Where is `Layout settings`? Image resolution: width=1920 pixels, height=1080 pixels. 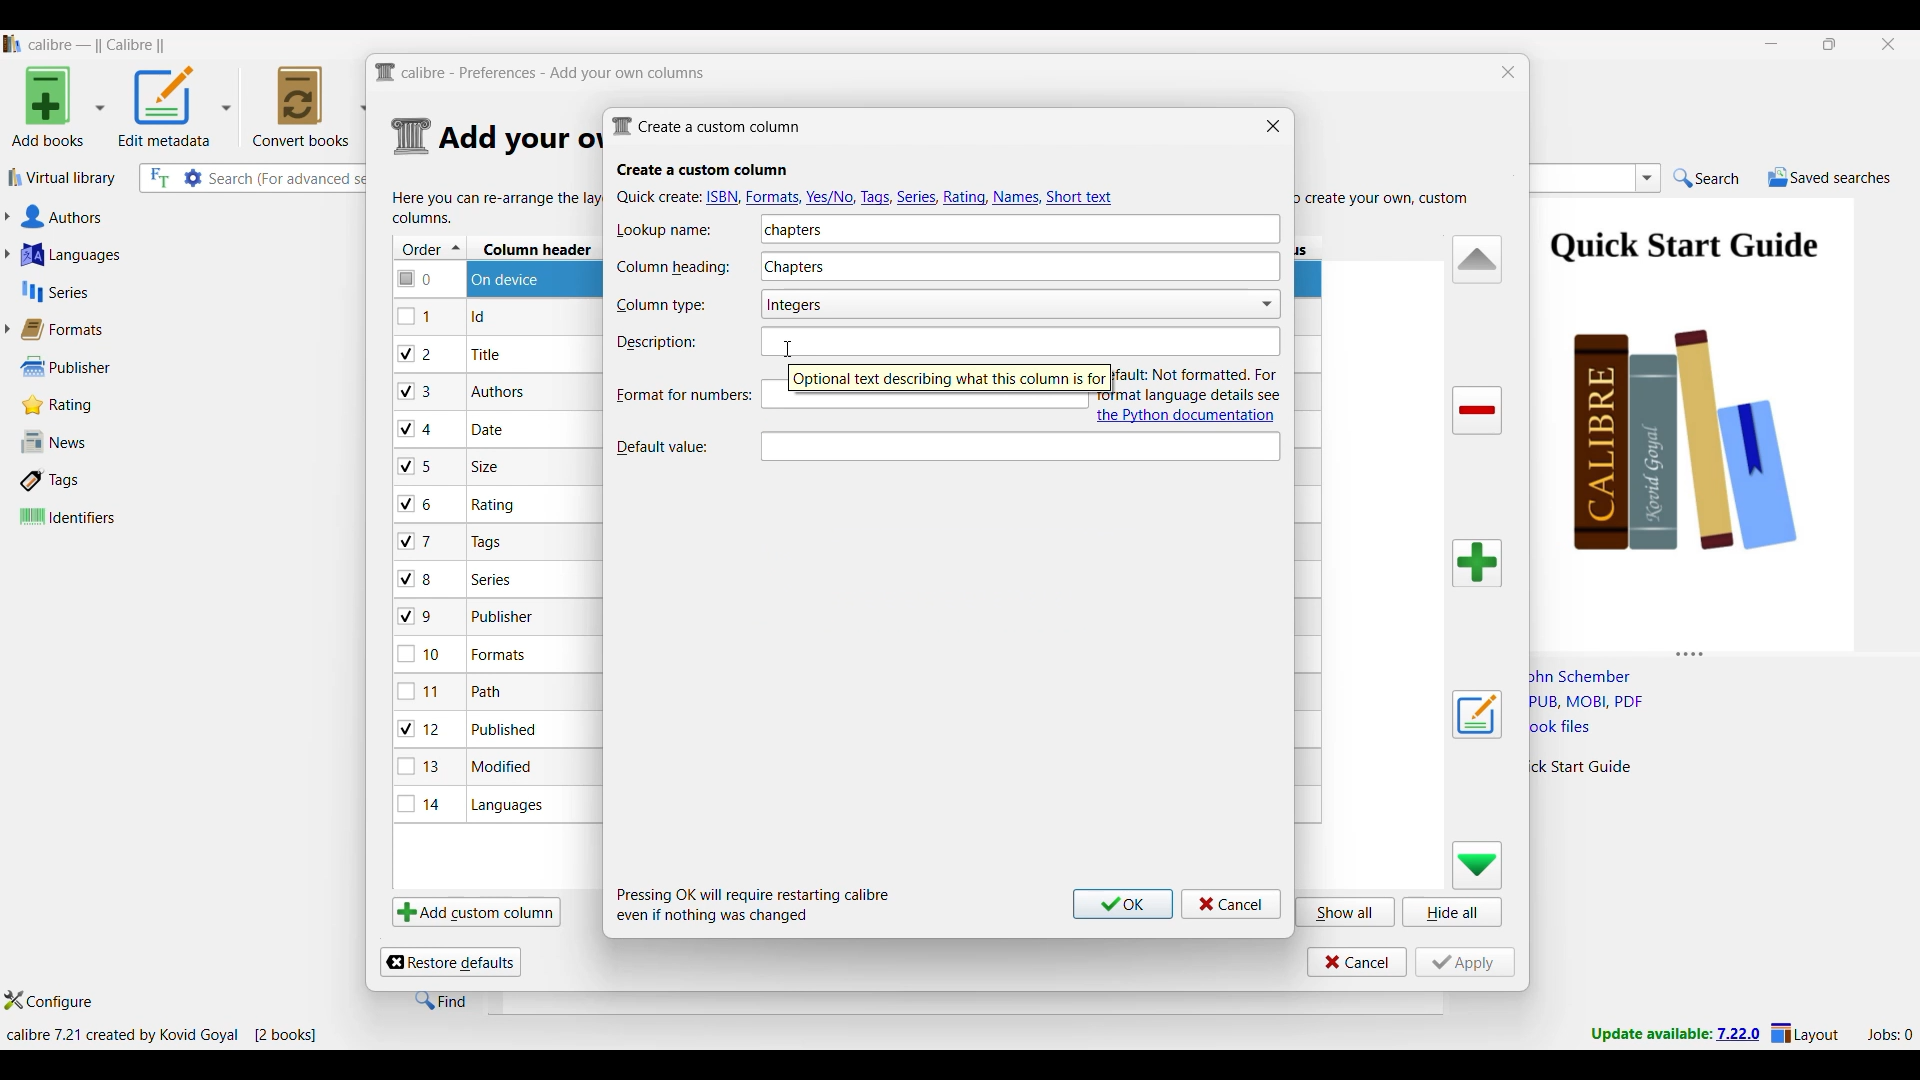
Layout settings is located at coordinates (1805, 1032).